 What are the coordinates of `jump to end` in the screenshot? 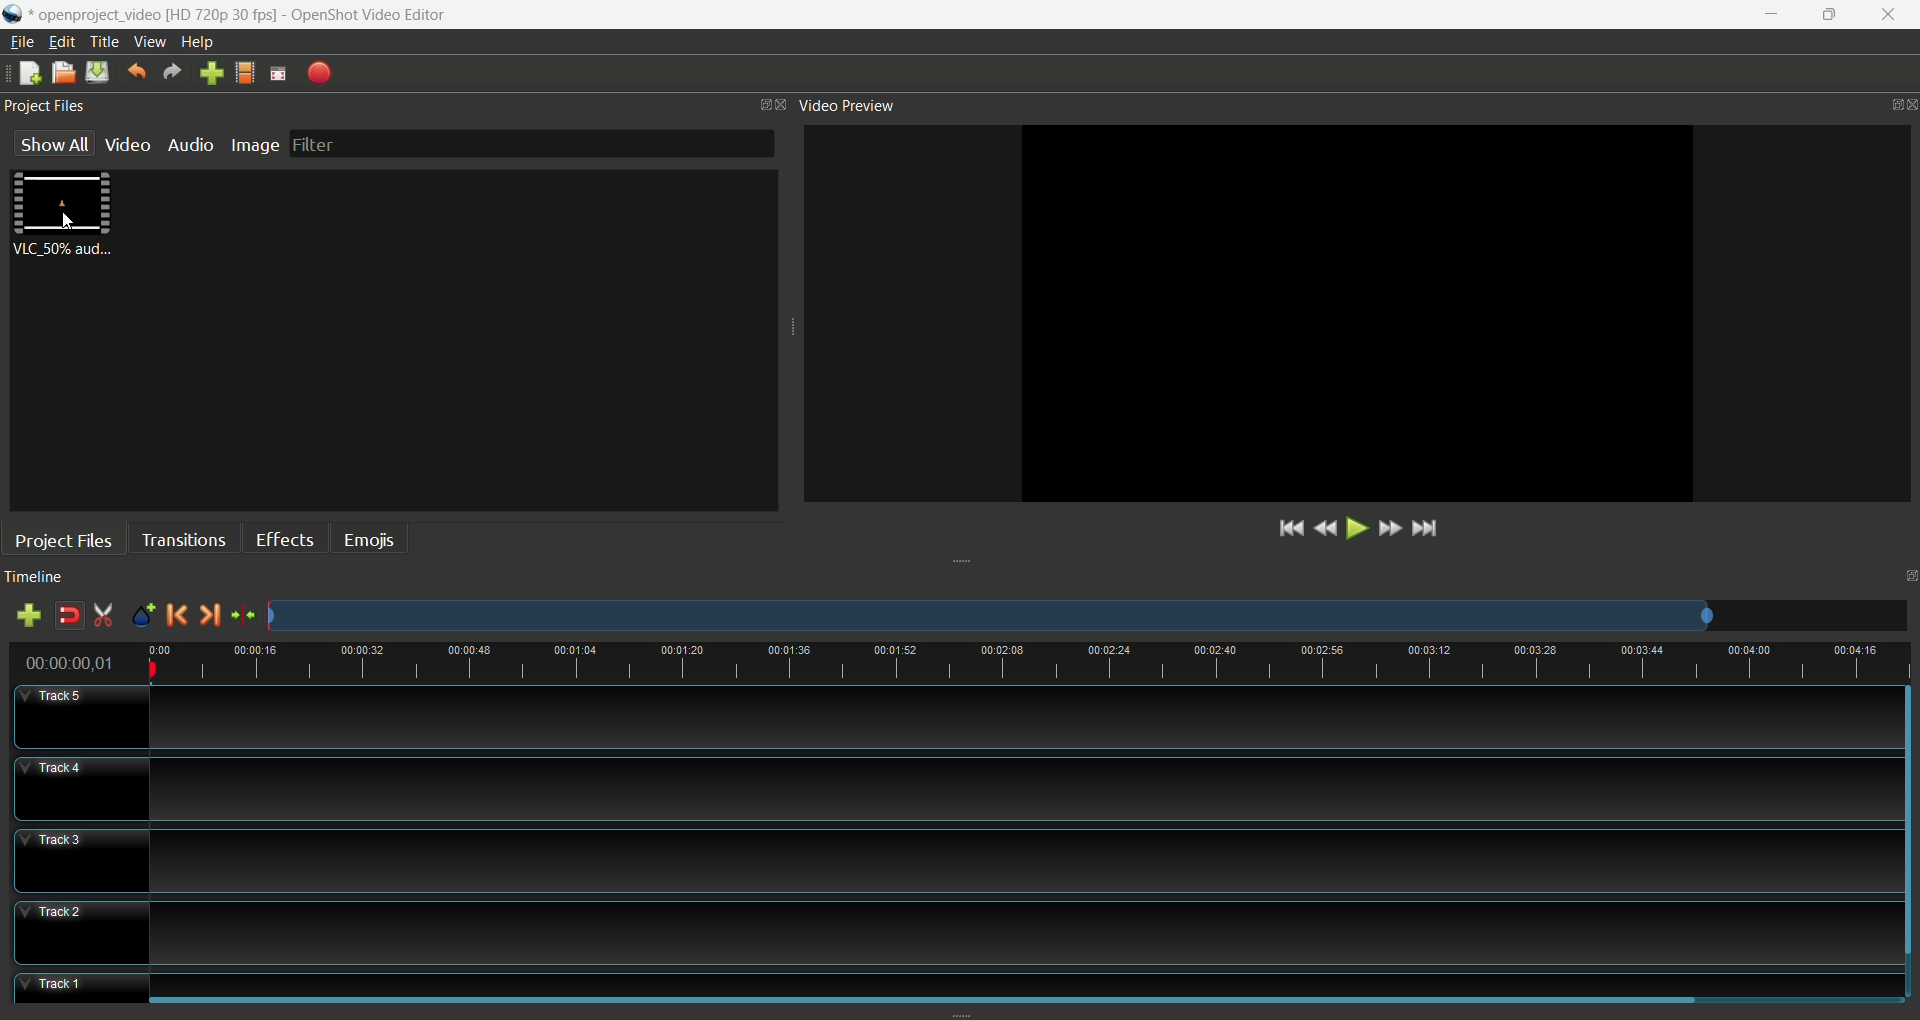 It's located at (1424, 530).